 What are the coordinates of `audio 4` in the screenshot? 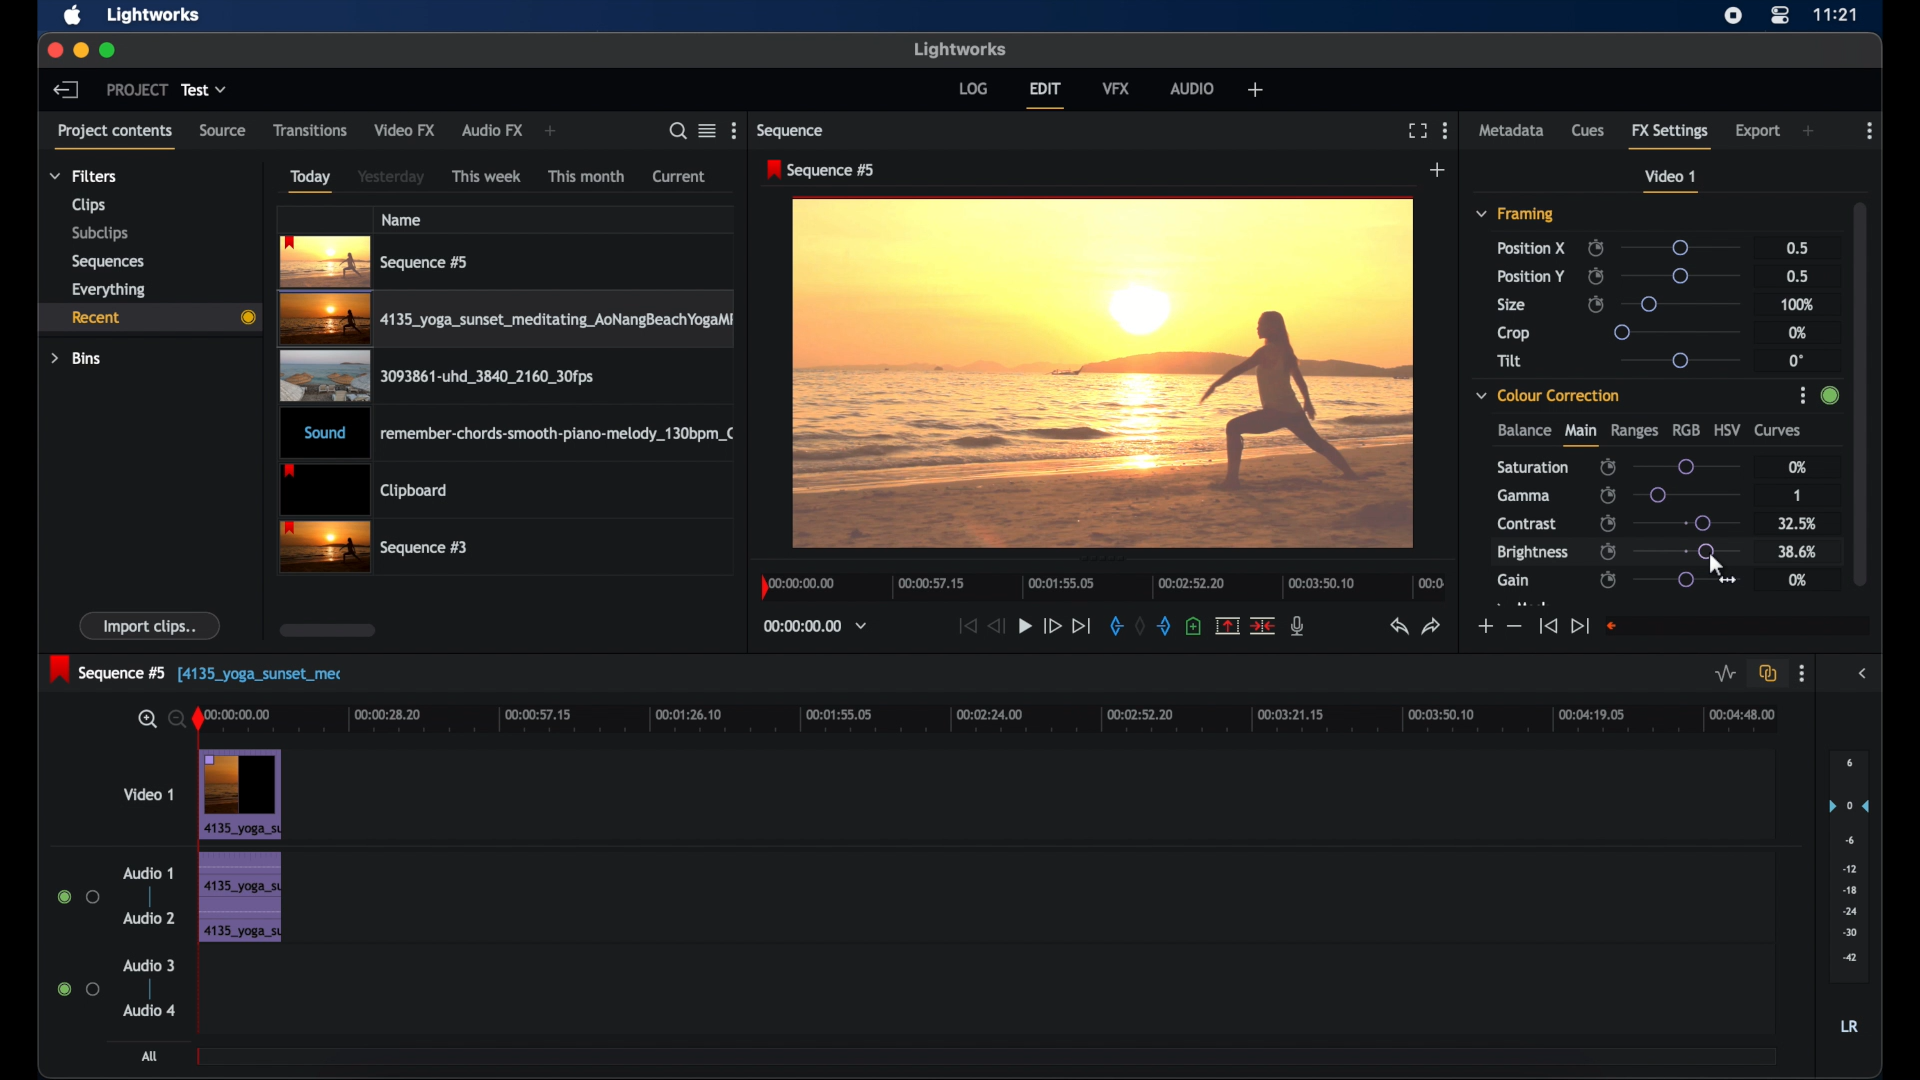 It's located at (150, 1009).